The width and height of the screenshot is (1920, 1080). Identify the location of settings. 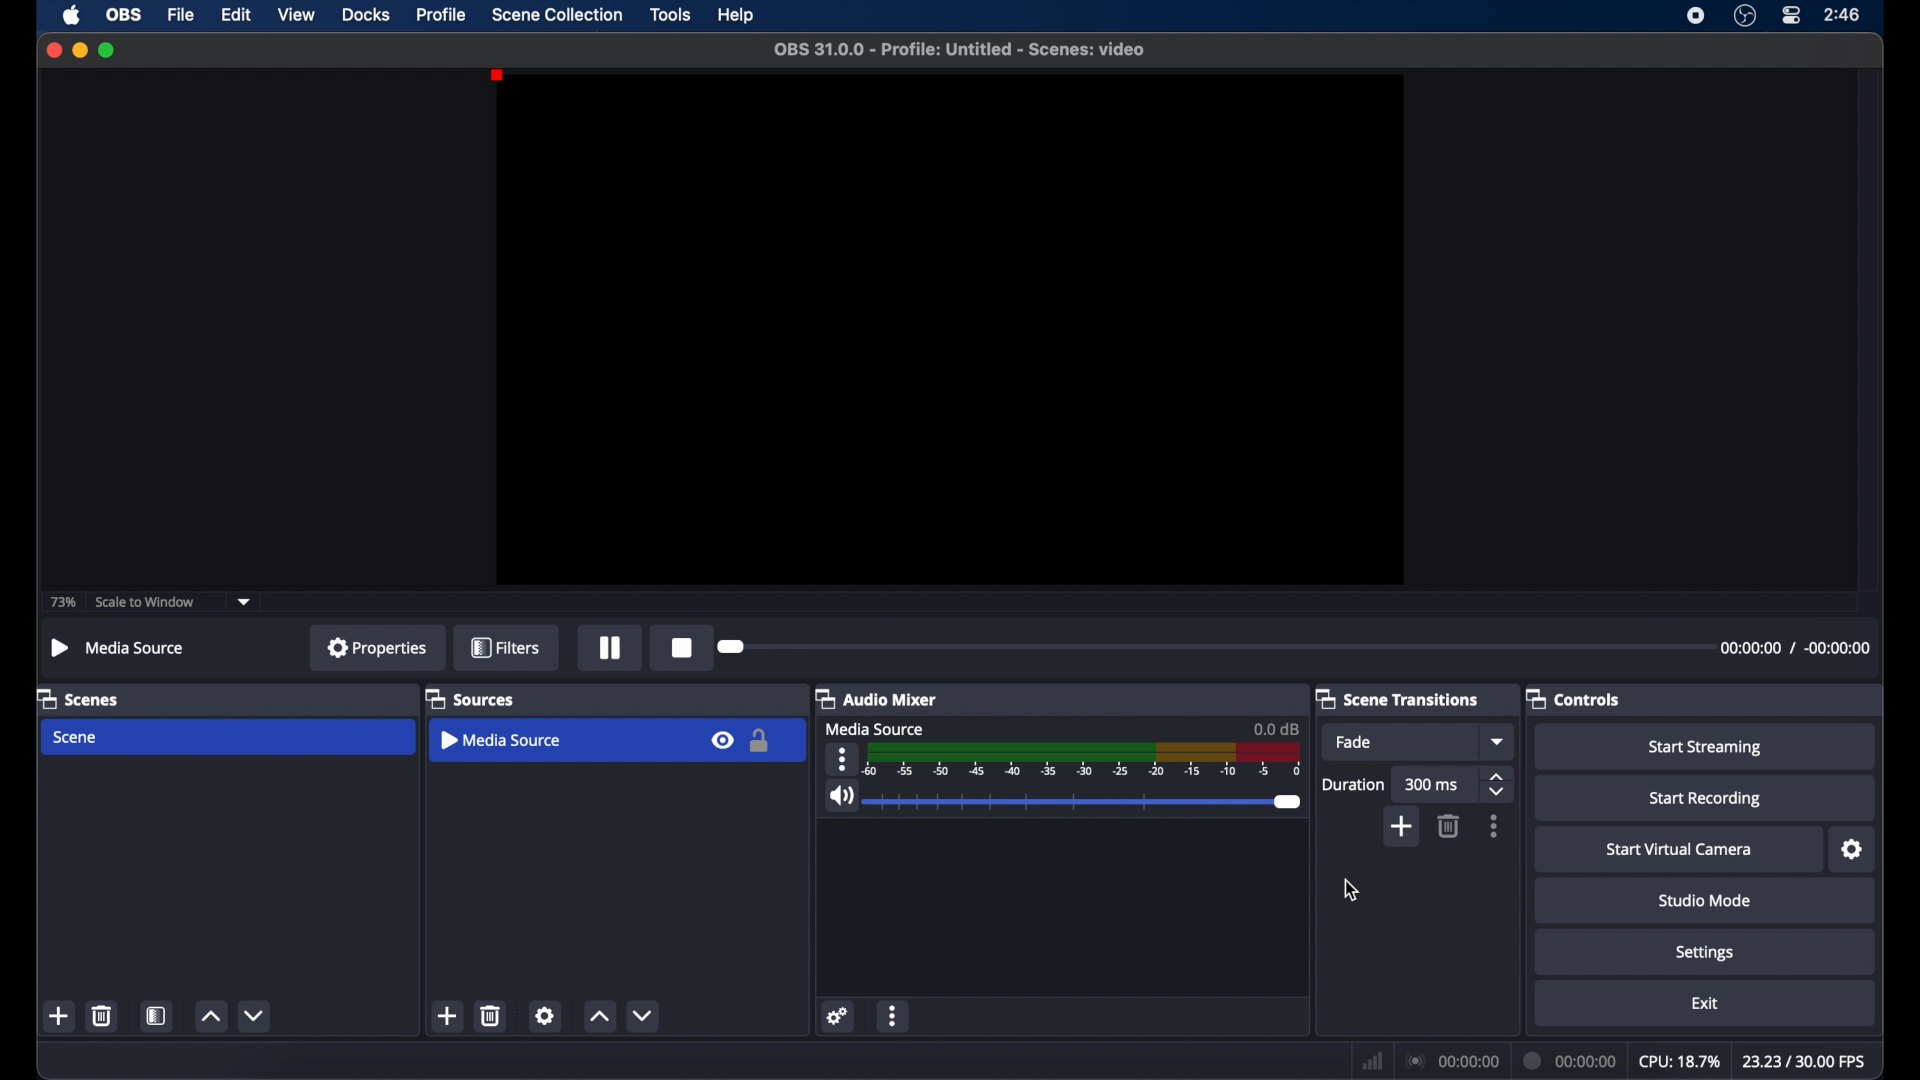
(838, 1015).